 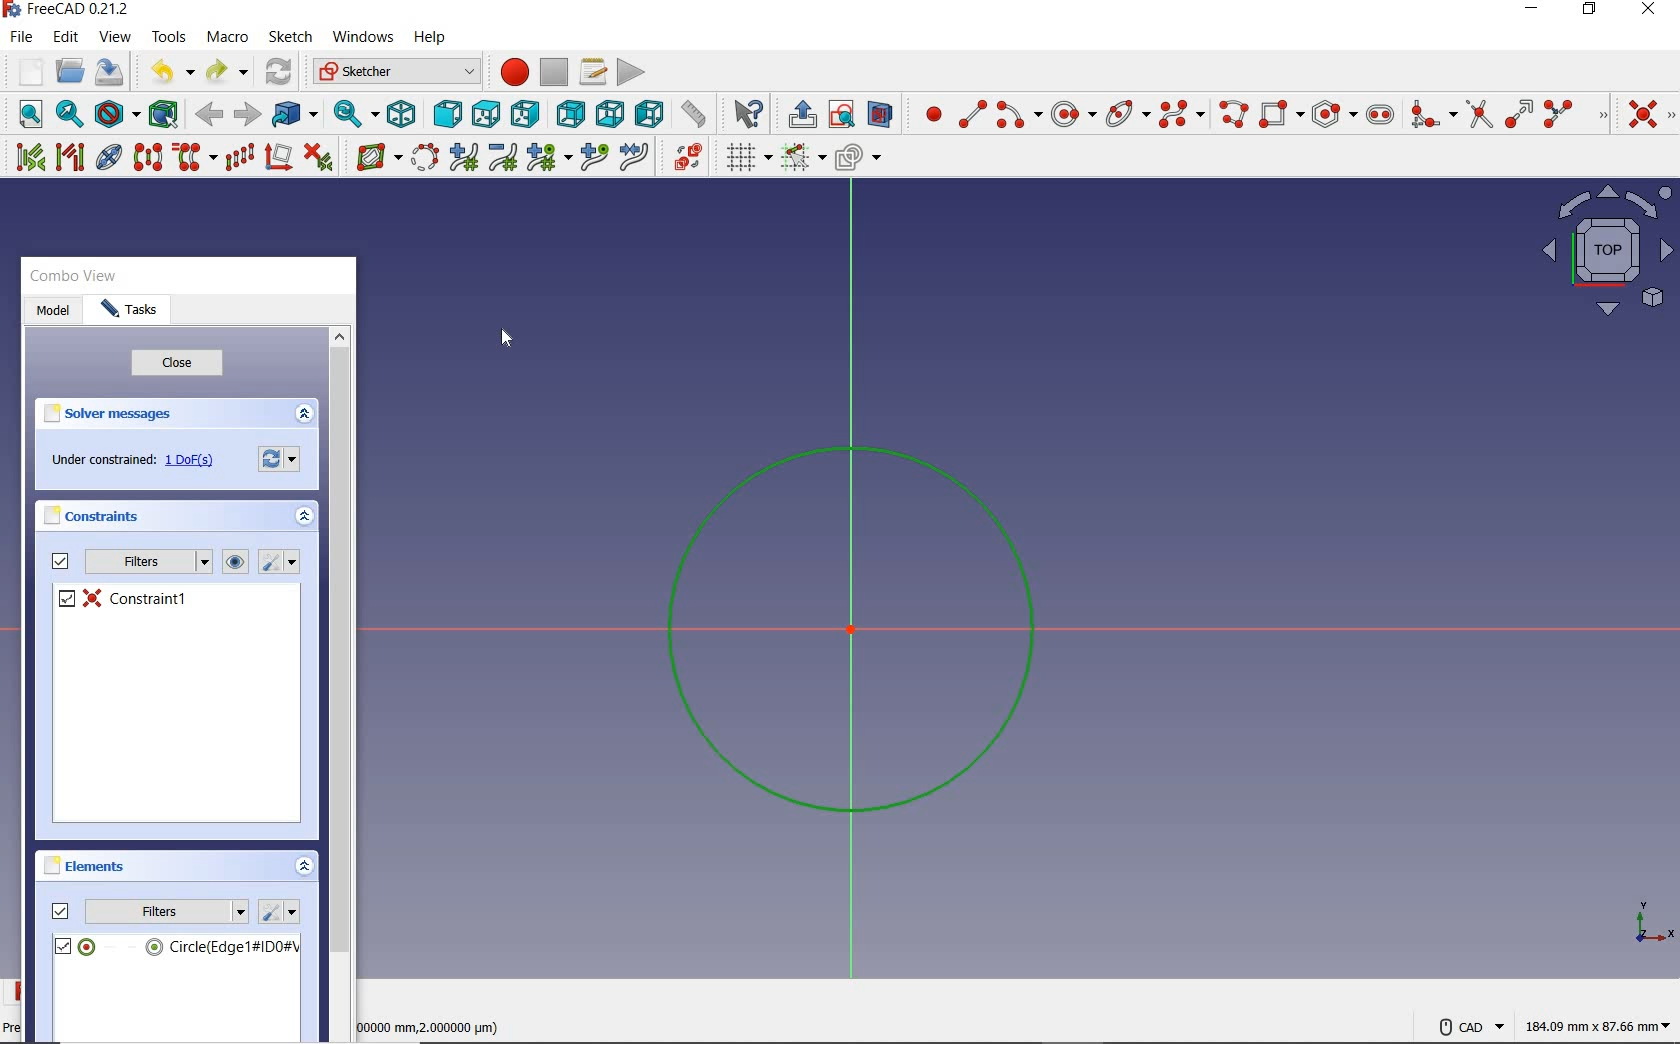 I want to click on toggle grid, so click(x=743, y=157).